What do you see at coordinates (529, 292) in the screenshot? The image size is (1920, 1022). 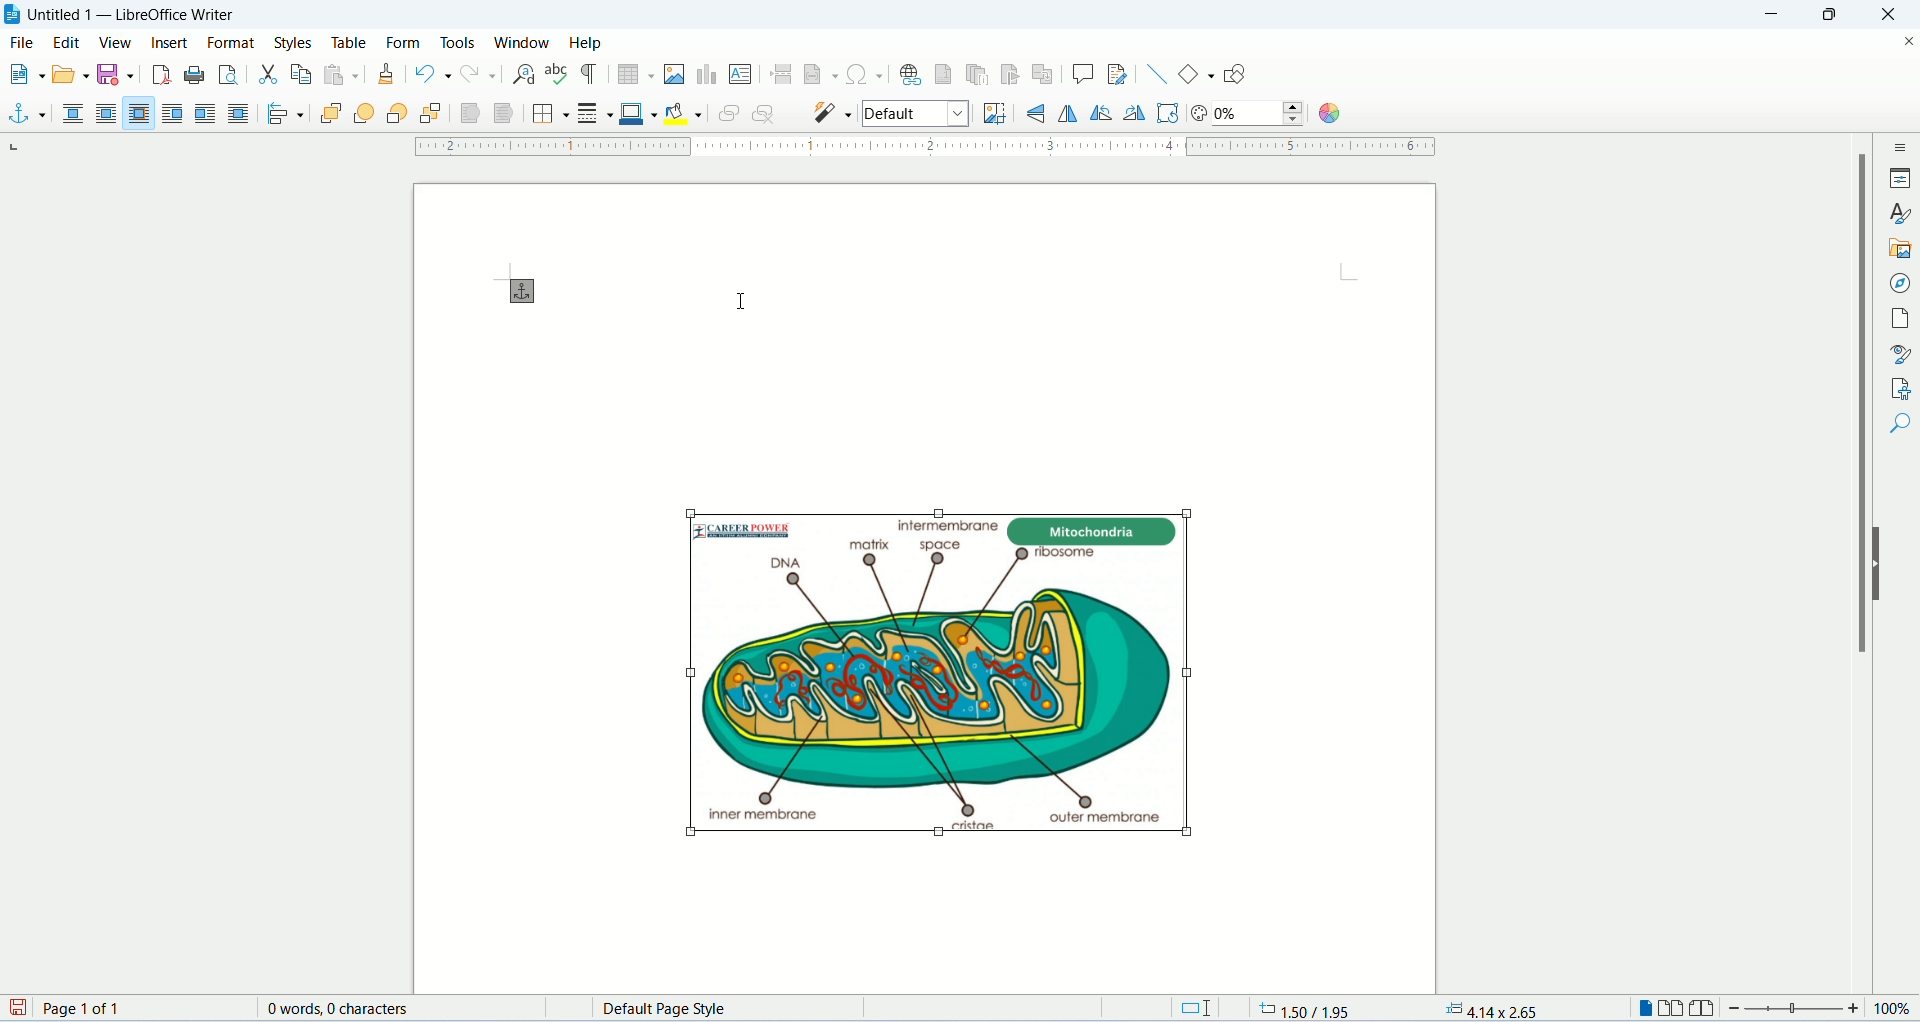 I see `anchor` at bounding box center [529, 292].